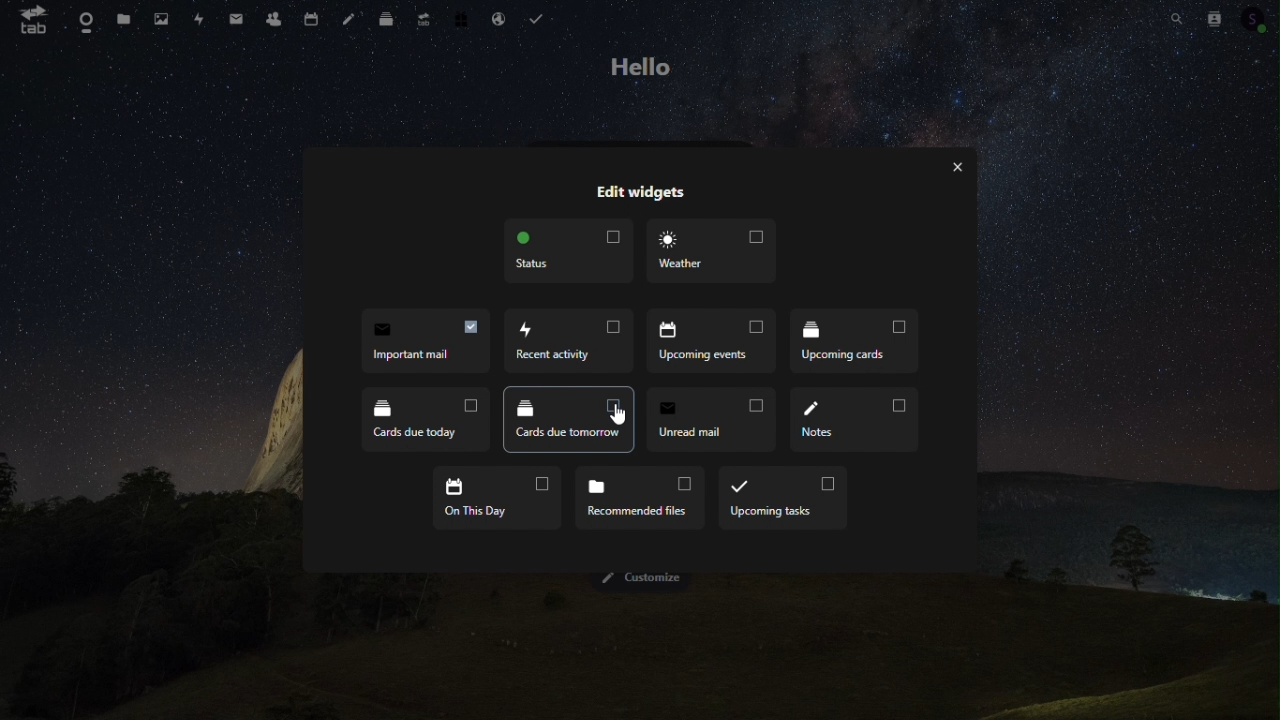 This screenshot has width=1280, height=720. What do you see at coordinates (419, 18) in the screenshot?
I see `Upgrade` at bounding box center [419, 18].